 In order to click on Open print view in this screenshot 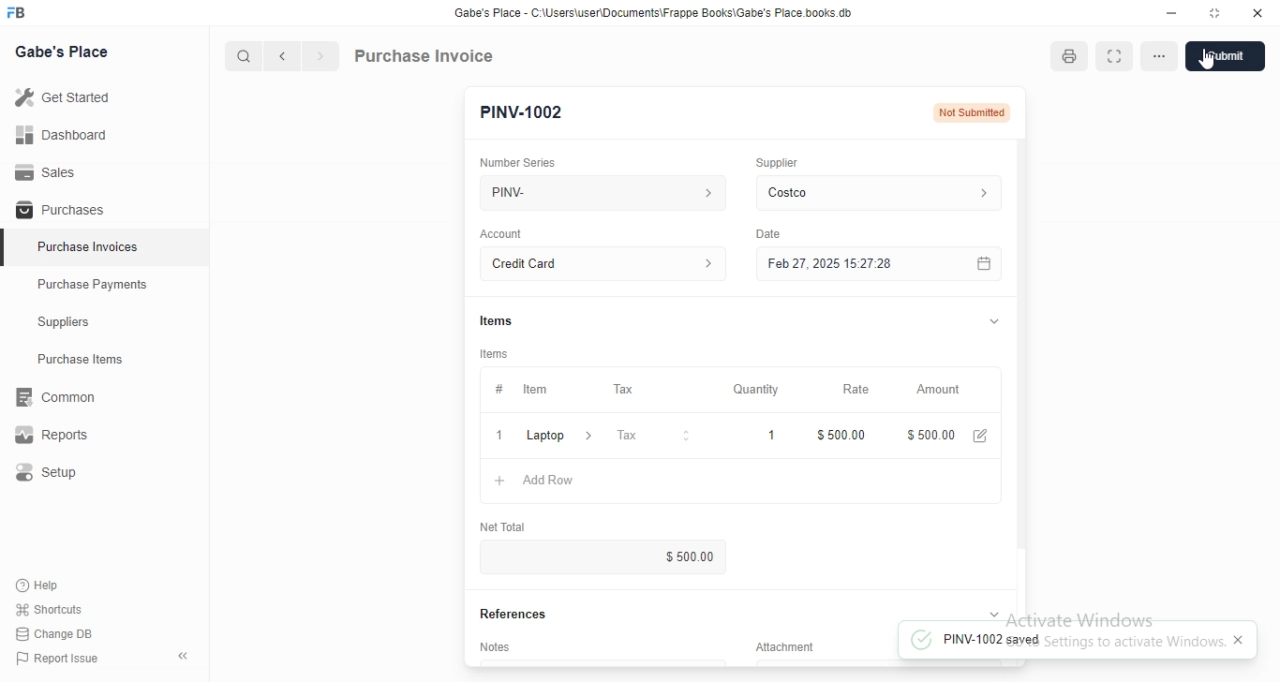, I will do `click(1070, 57)`.